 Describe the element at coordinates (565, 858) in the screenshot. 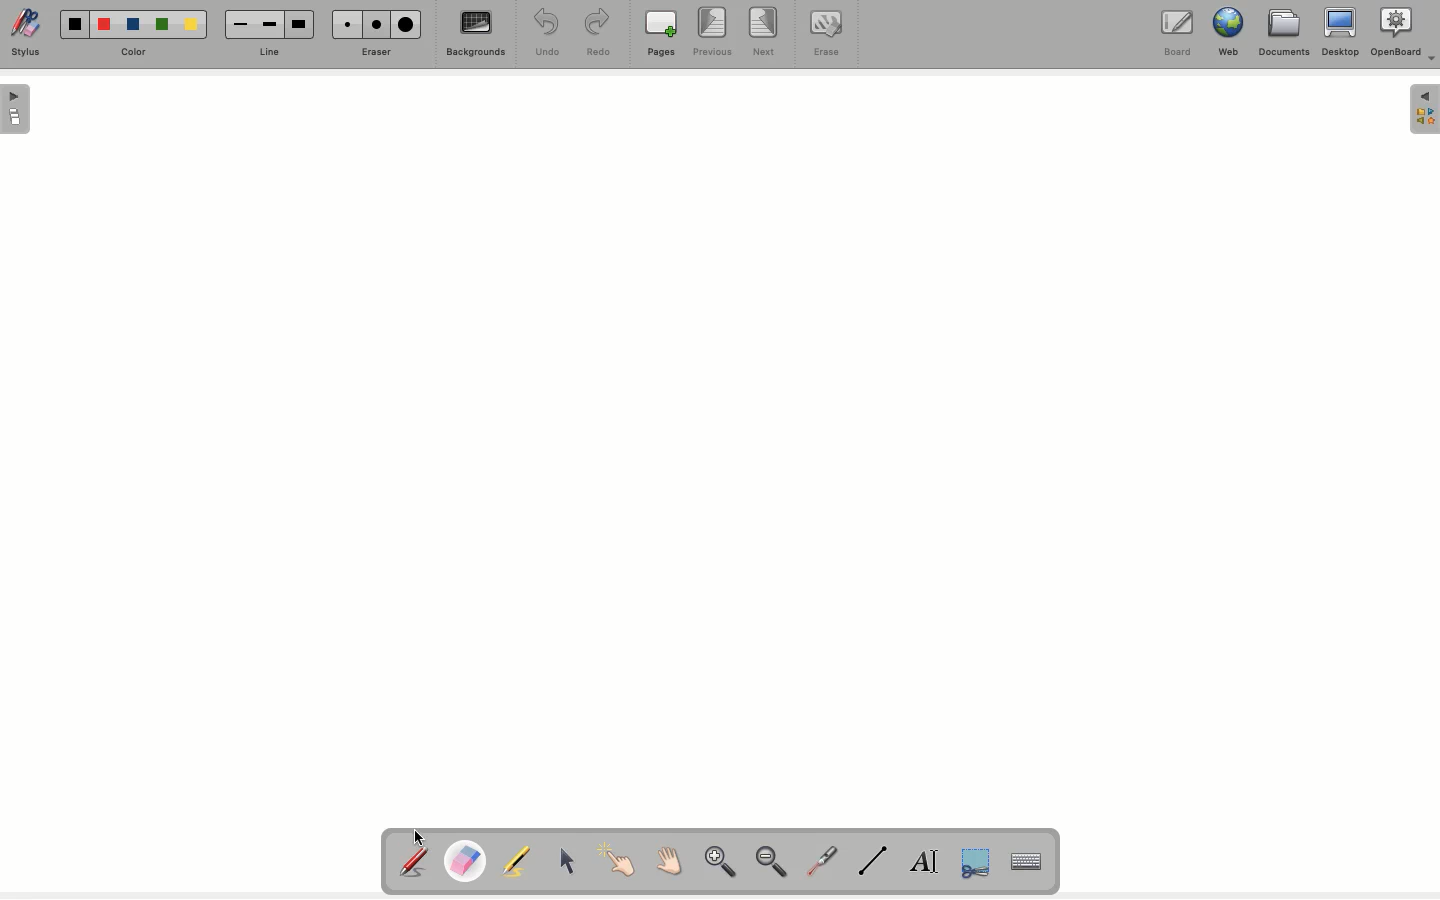

I see `Cursor` at that location.